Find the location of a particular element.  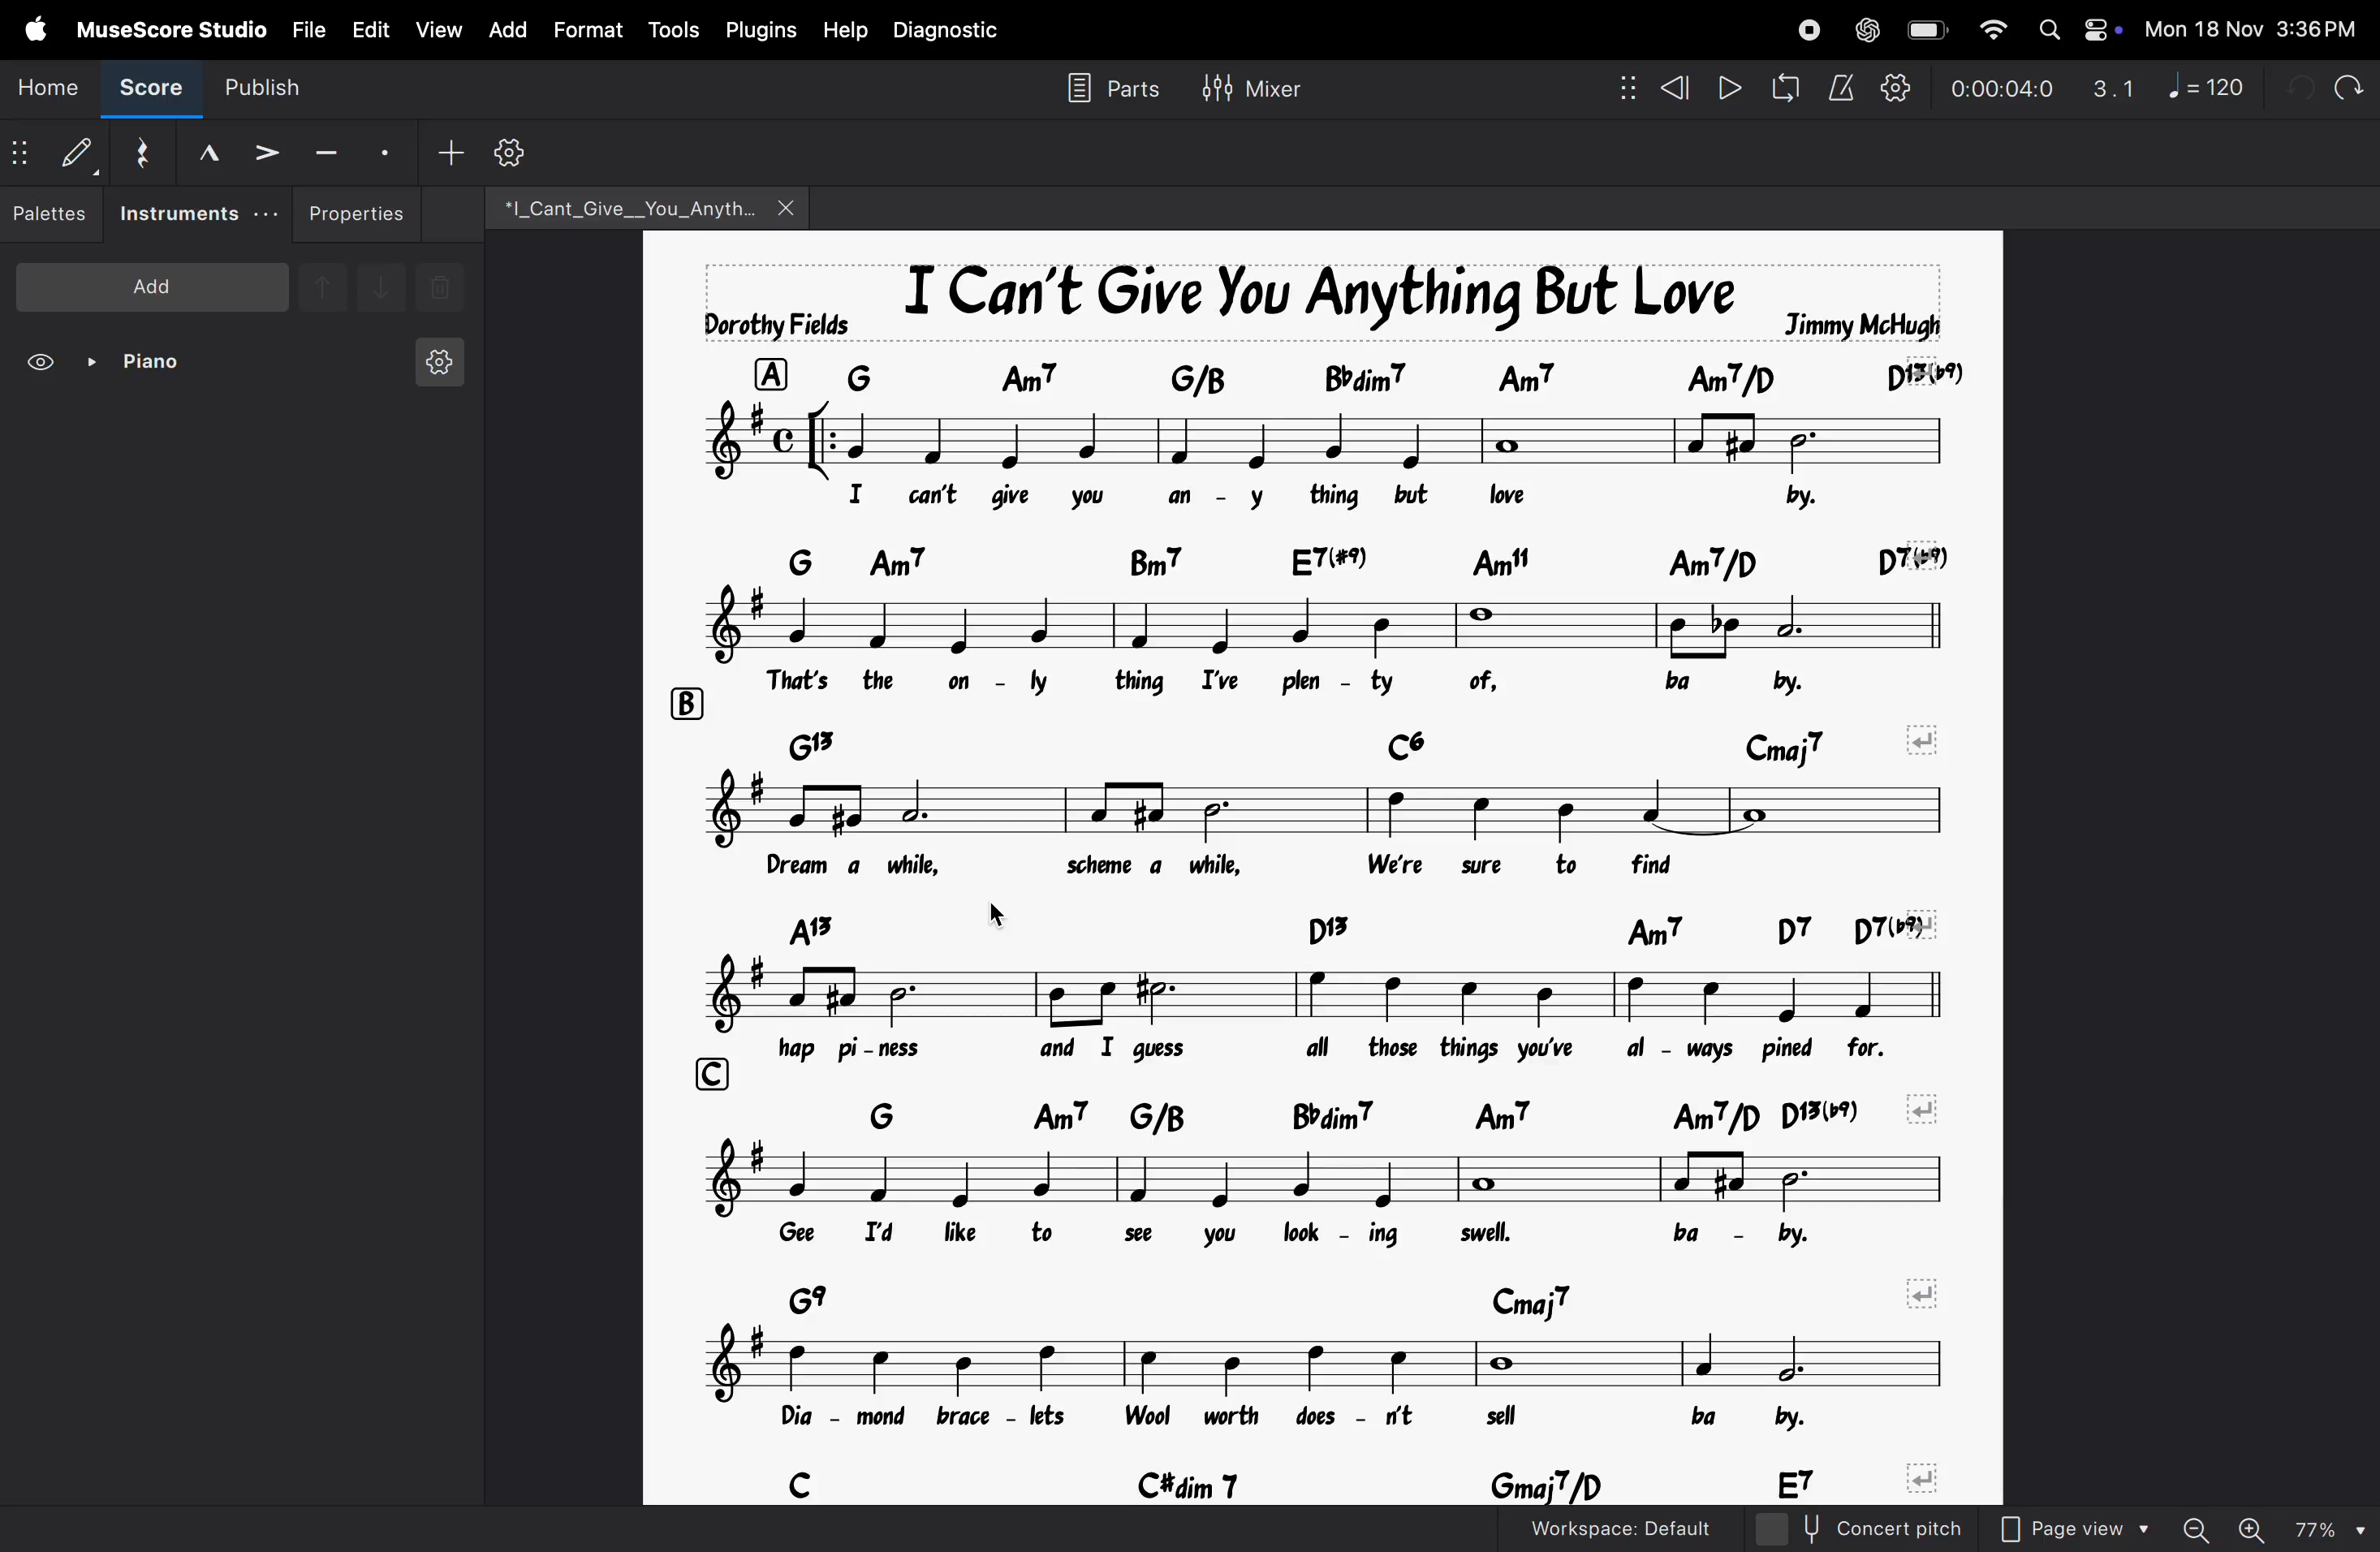

chord symbol is located at coordinates (1411, 375).